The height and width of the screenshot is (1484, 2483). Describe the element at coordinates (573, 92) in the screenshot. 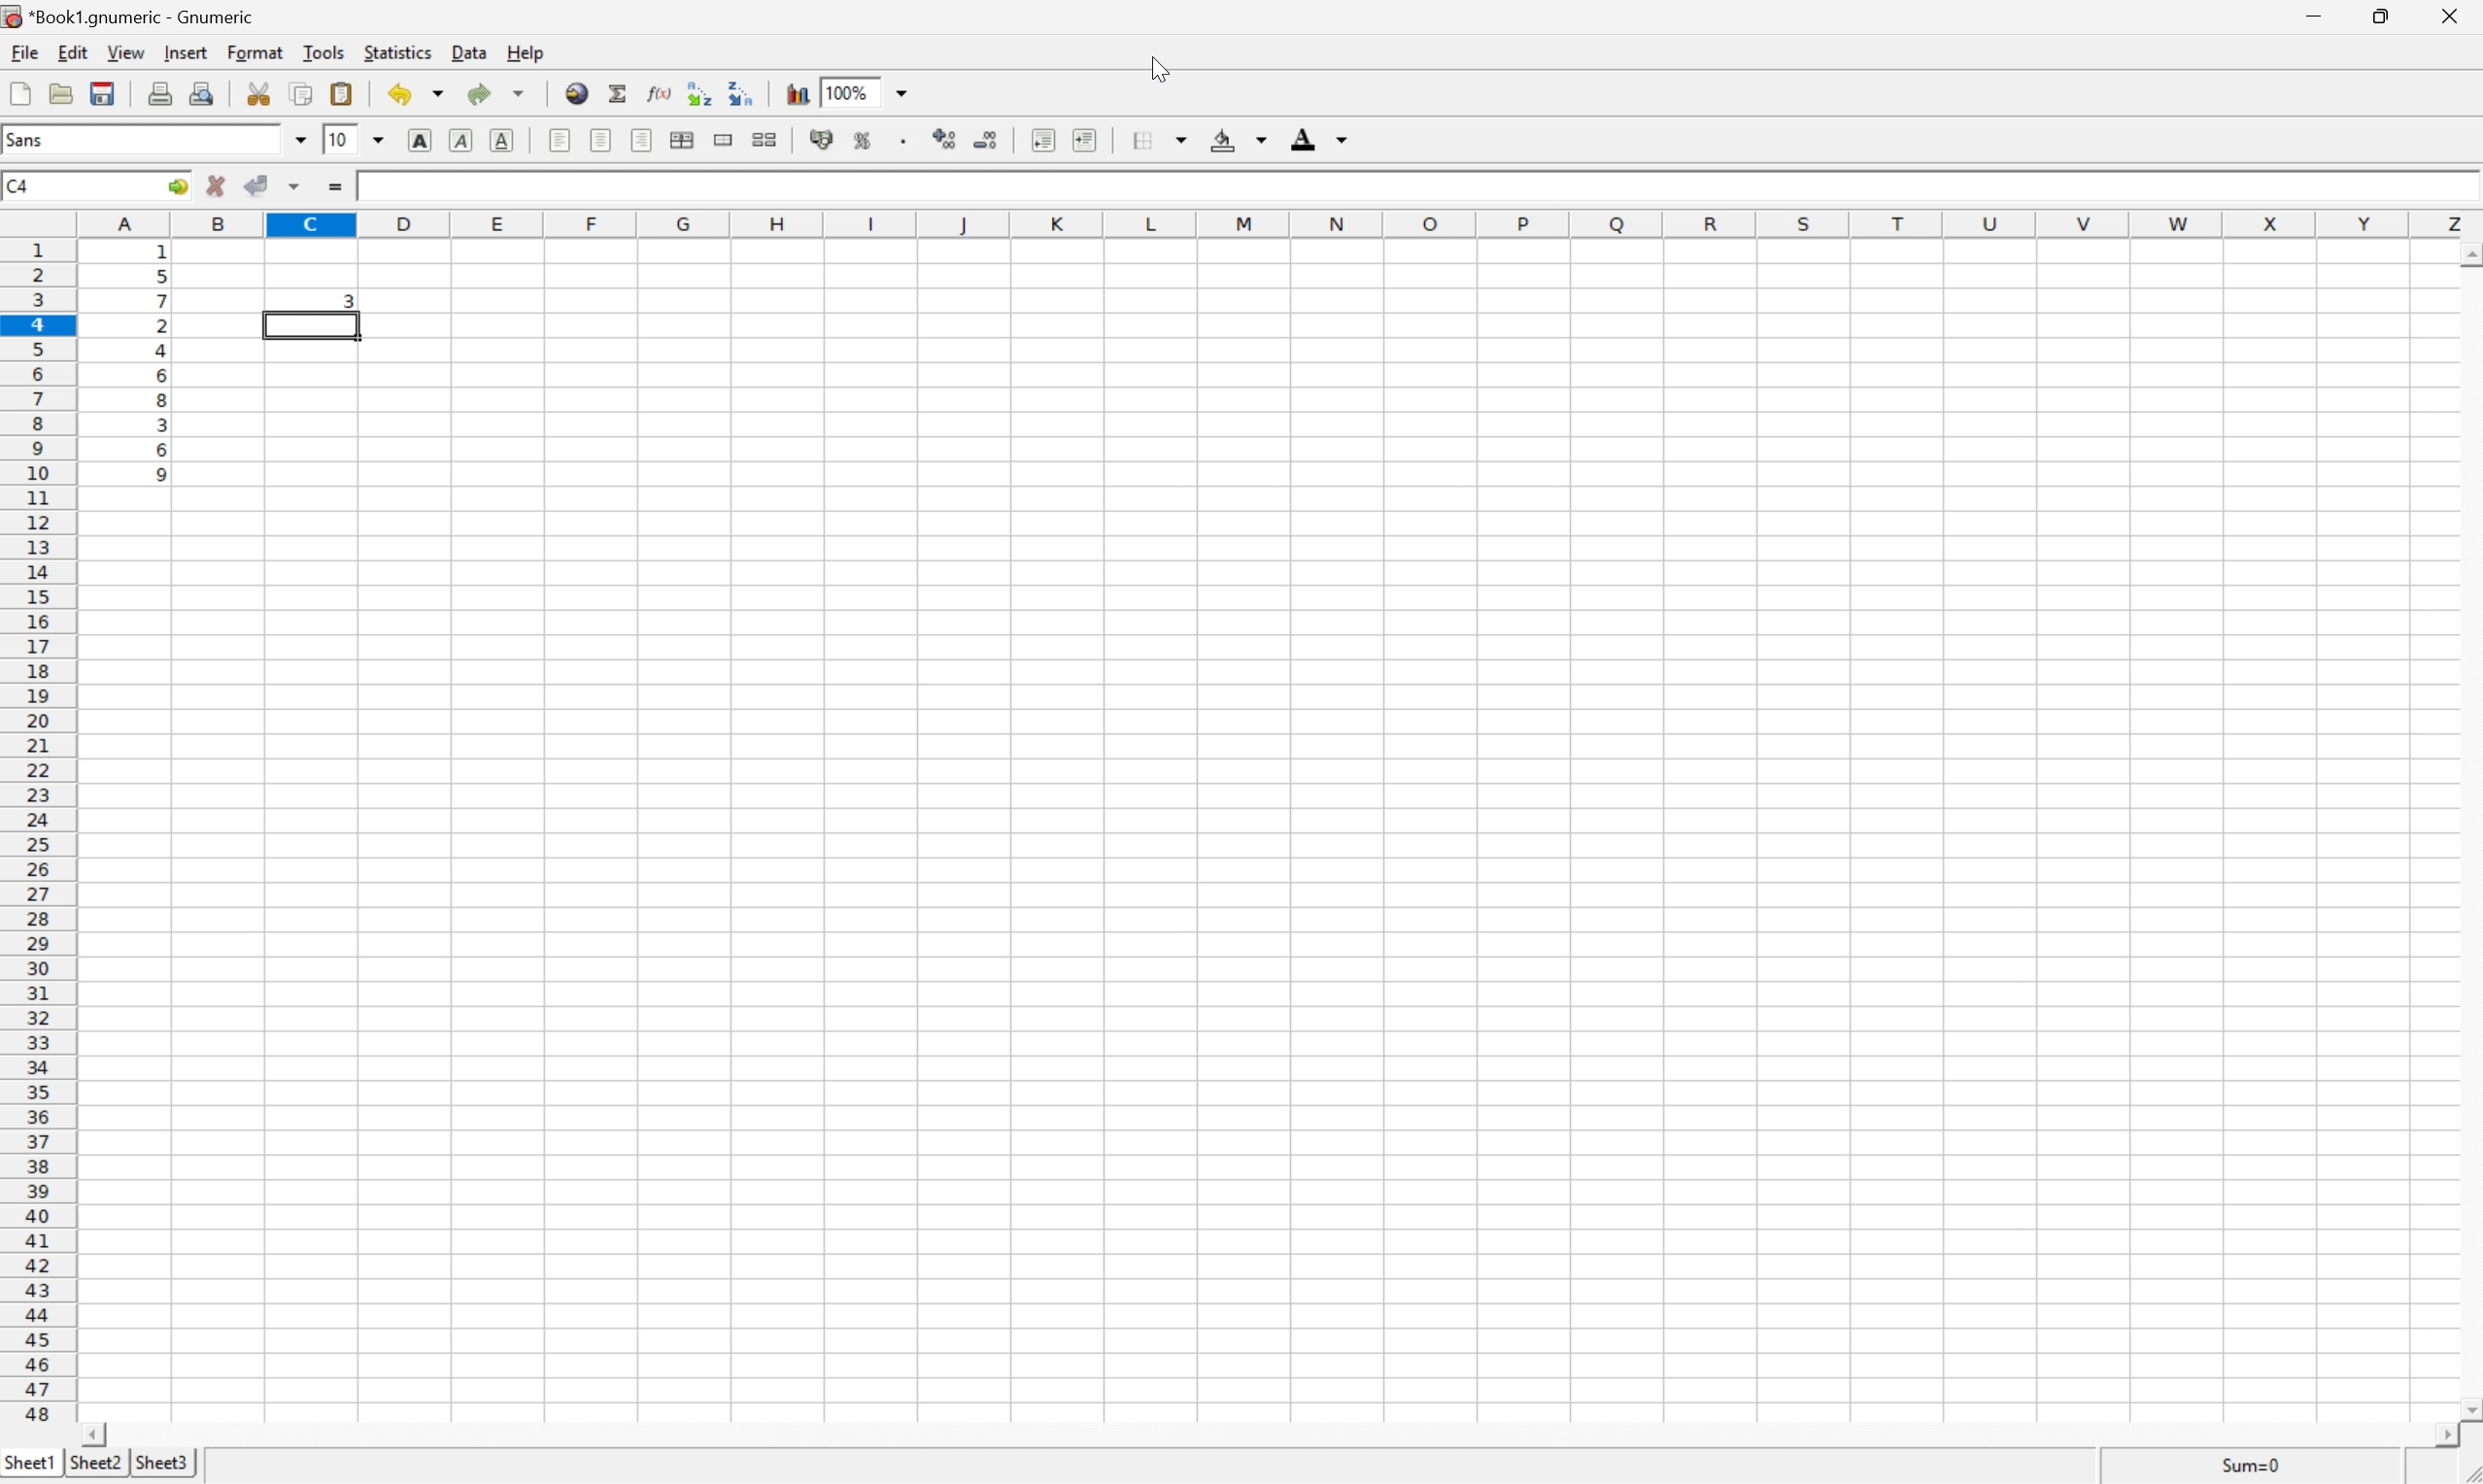

I see `insert hyperlink` at that location.